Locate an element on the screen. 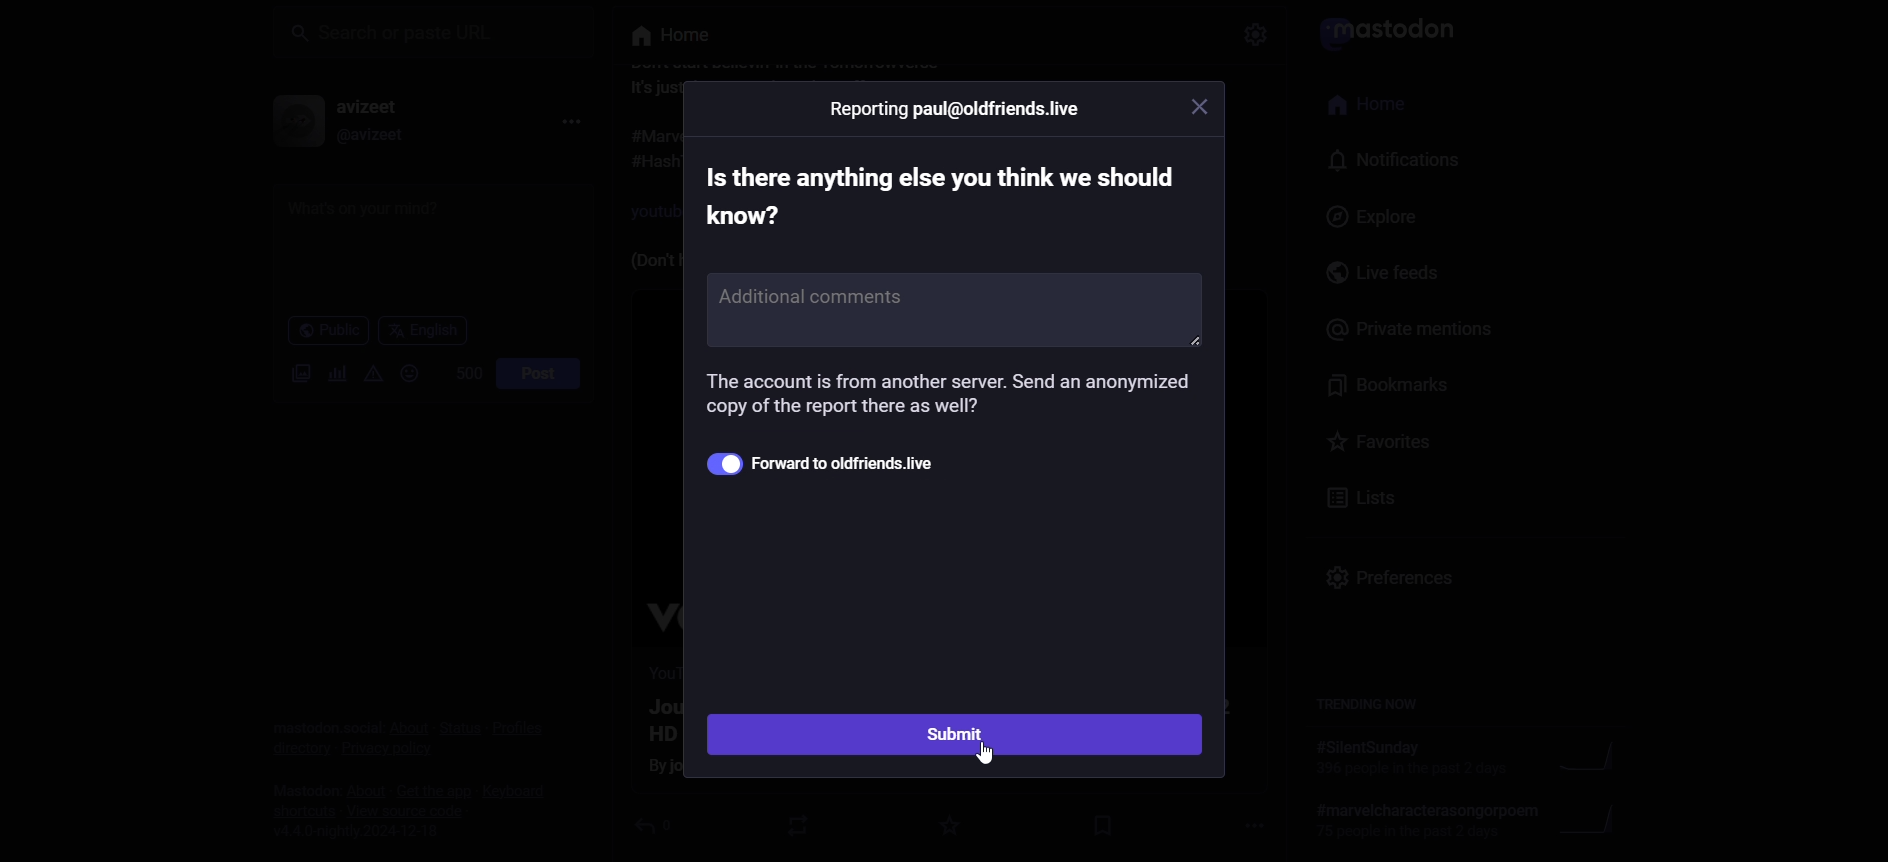   is located at coordinates (987, 755).